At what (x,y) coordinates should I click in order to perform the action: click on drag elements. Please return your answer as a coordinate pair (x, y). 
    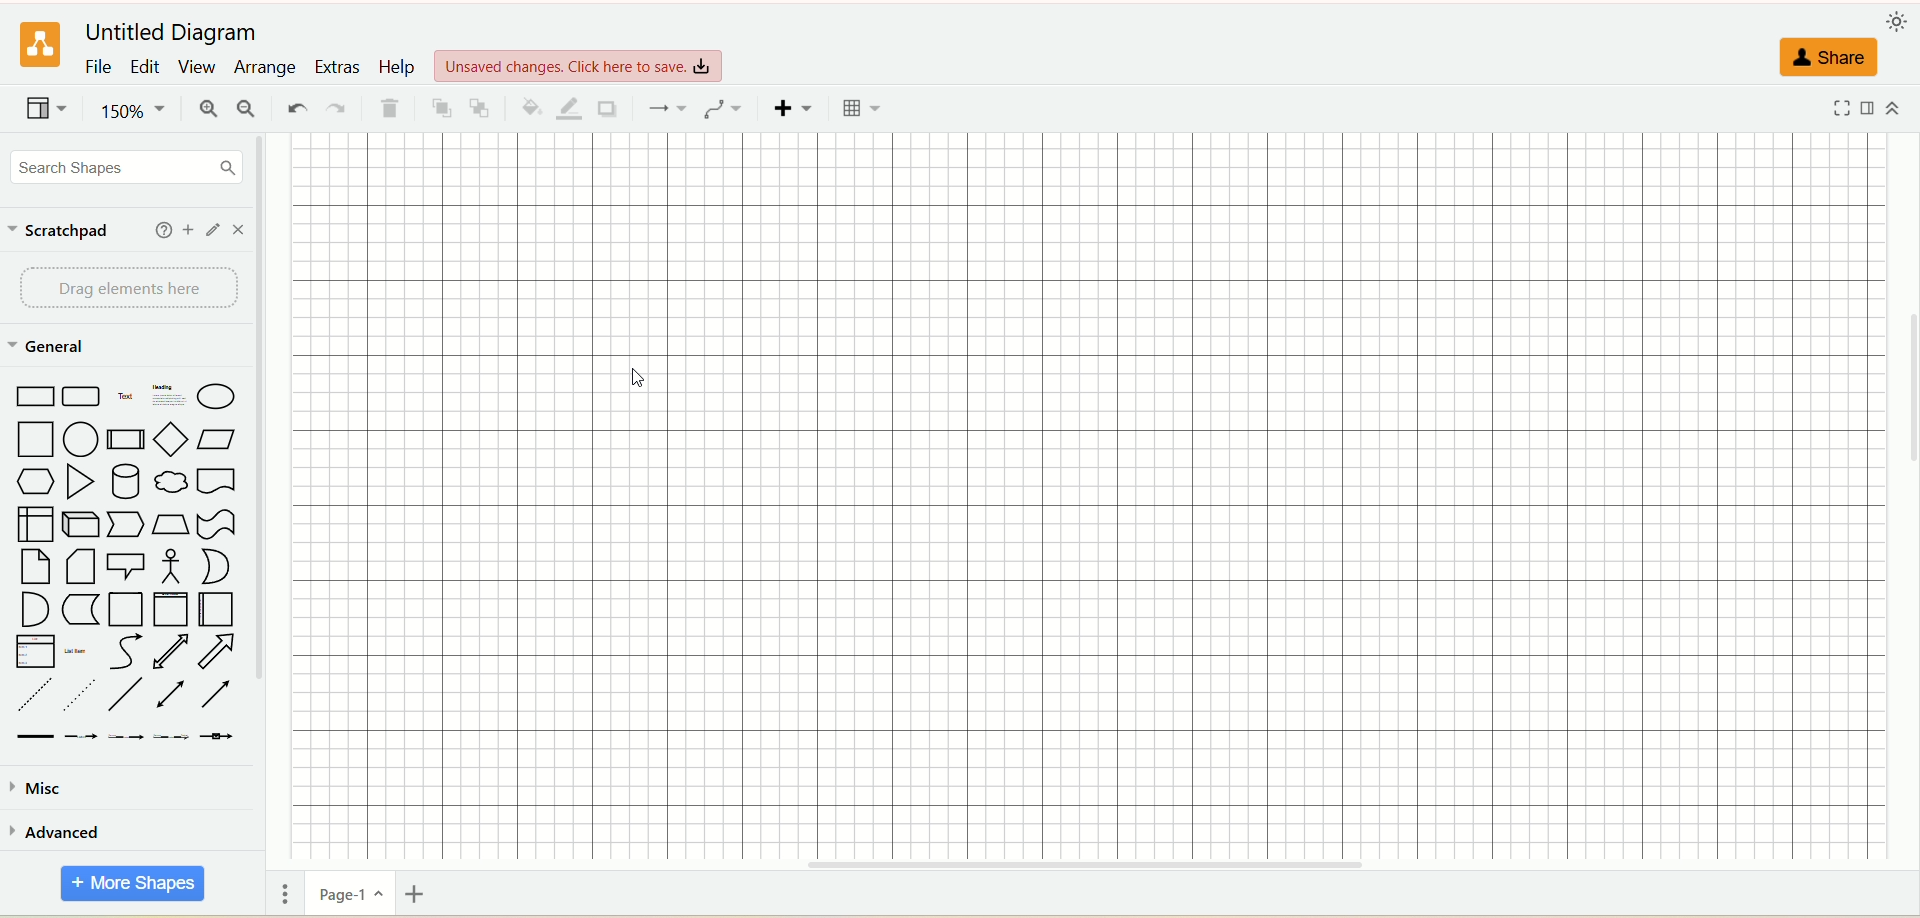
    Looking at the image, I should click on (129, 292).